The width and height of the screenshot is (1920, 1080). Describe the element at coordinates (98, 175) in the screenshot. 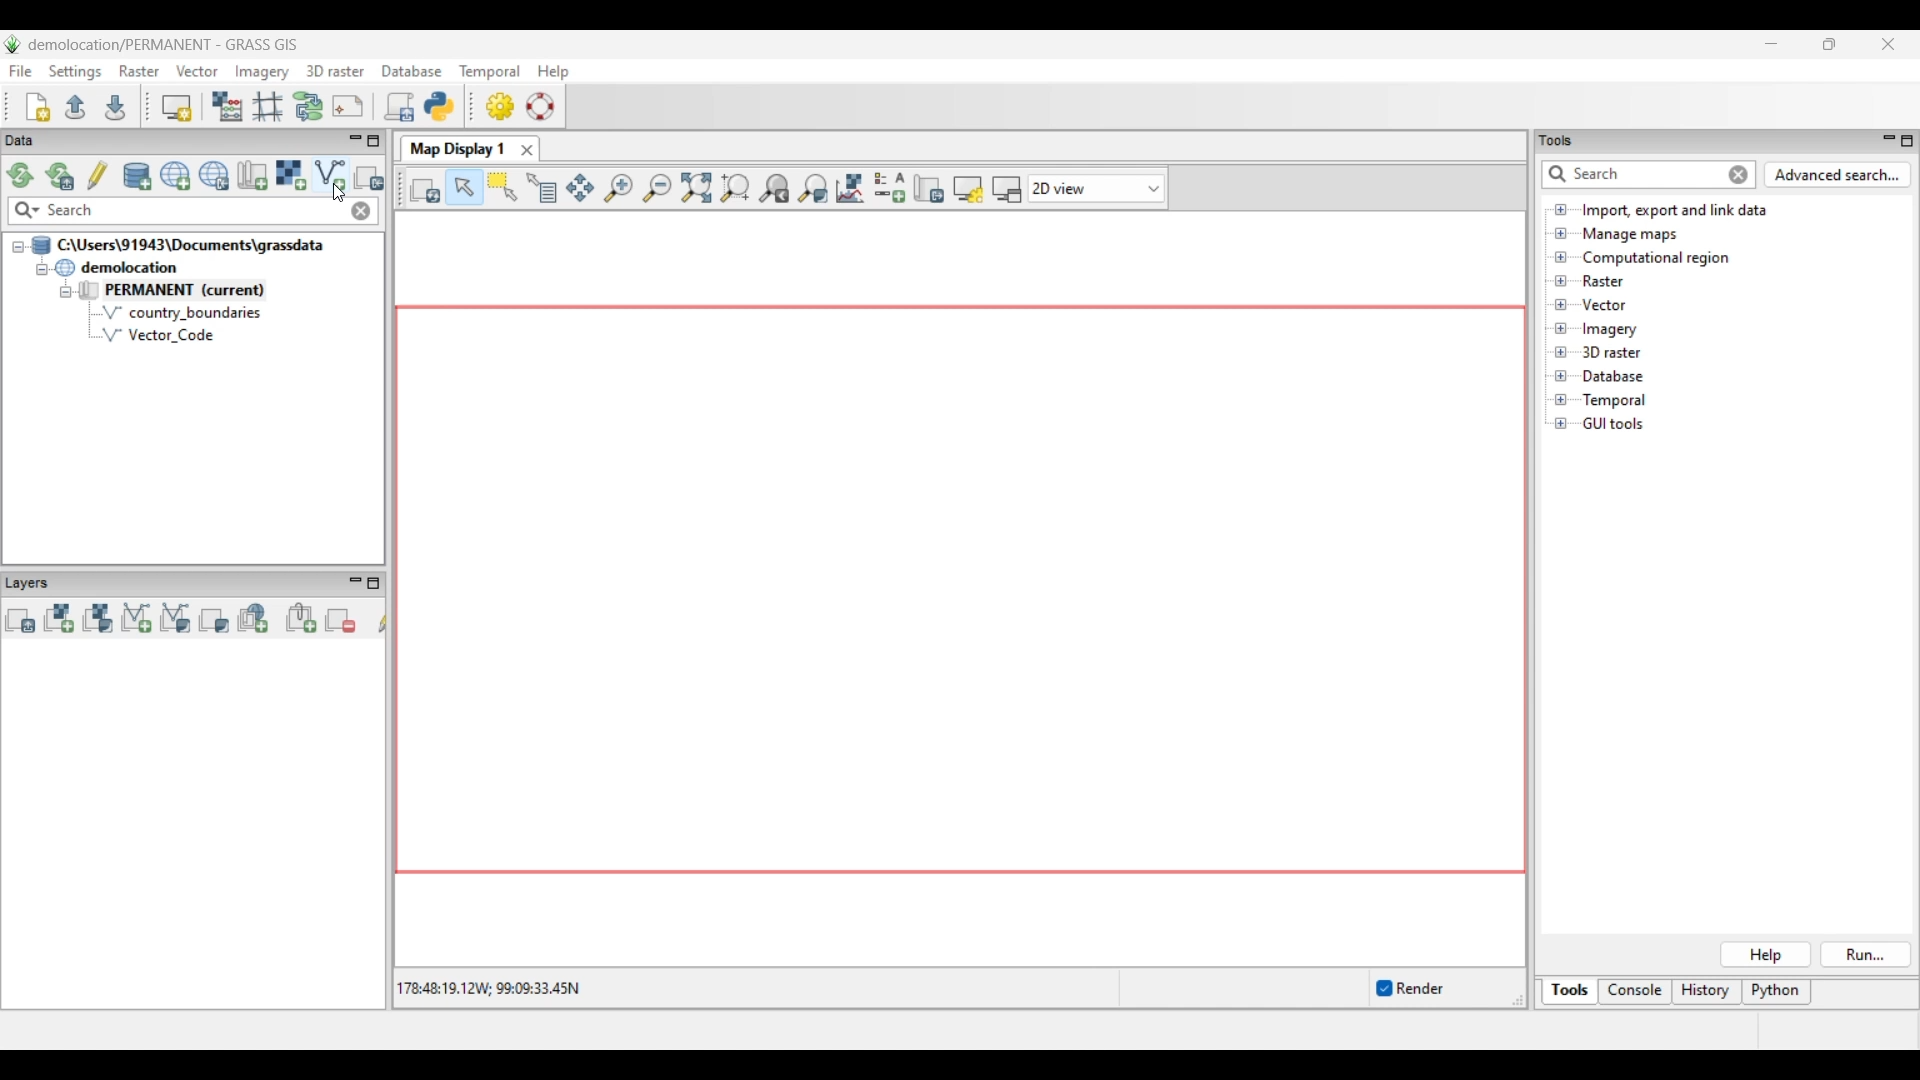

I see `Allow edits outside of the current mapset` at that location.